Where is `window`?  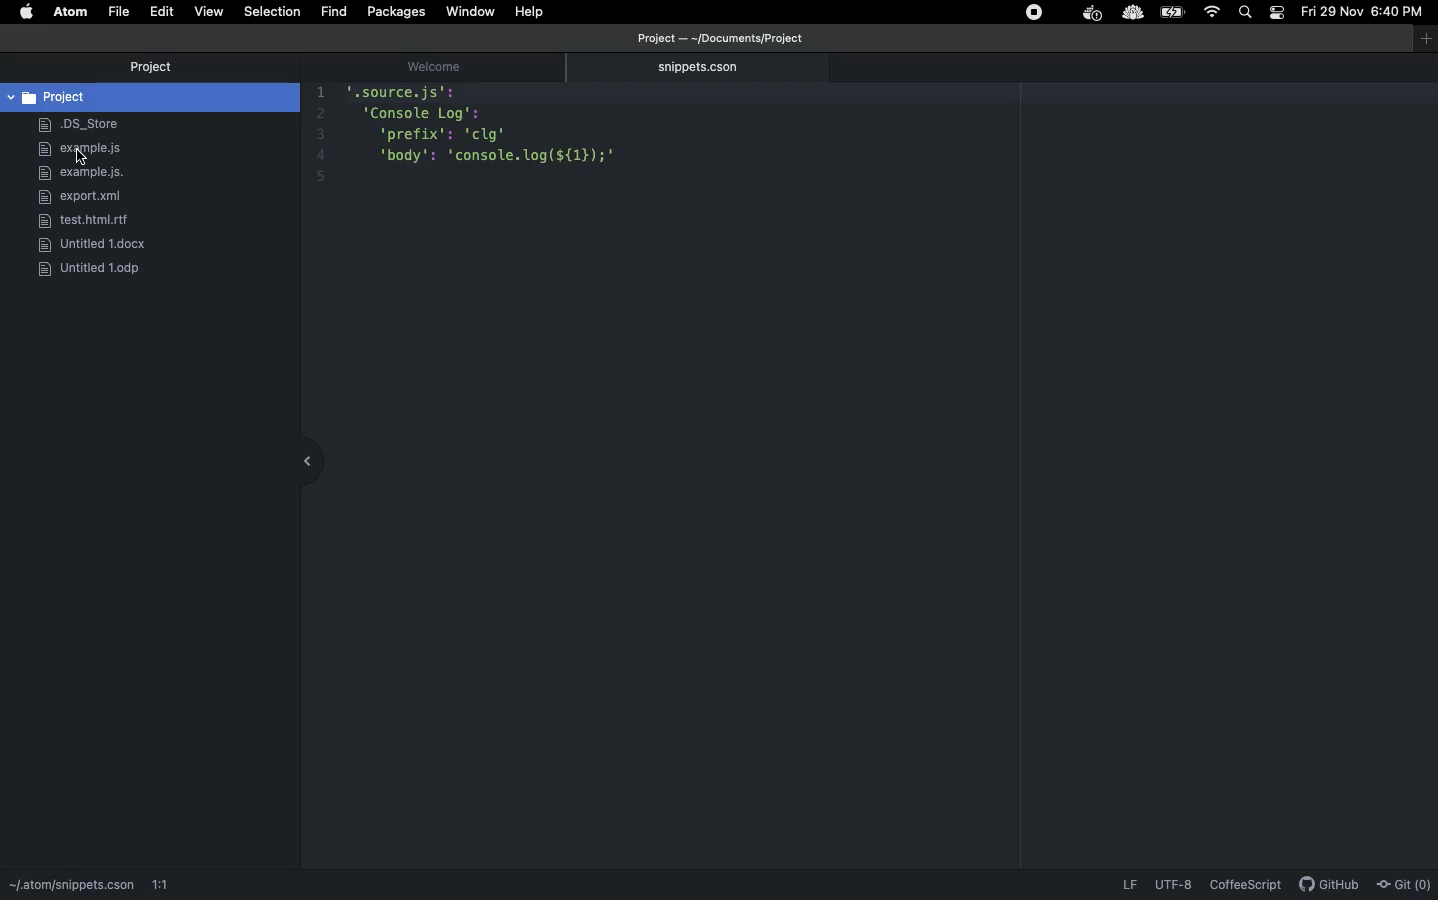 window is located at coordinates (1418, 40).